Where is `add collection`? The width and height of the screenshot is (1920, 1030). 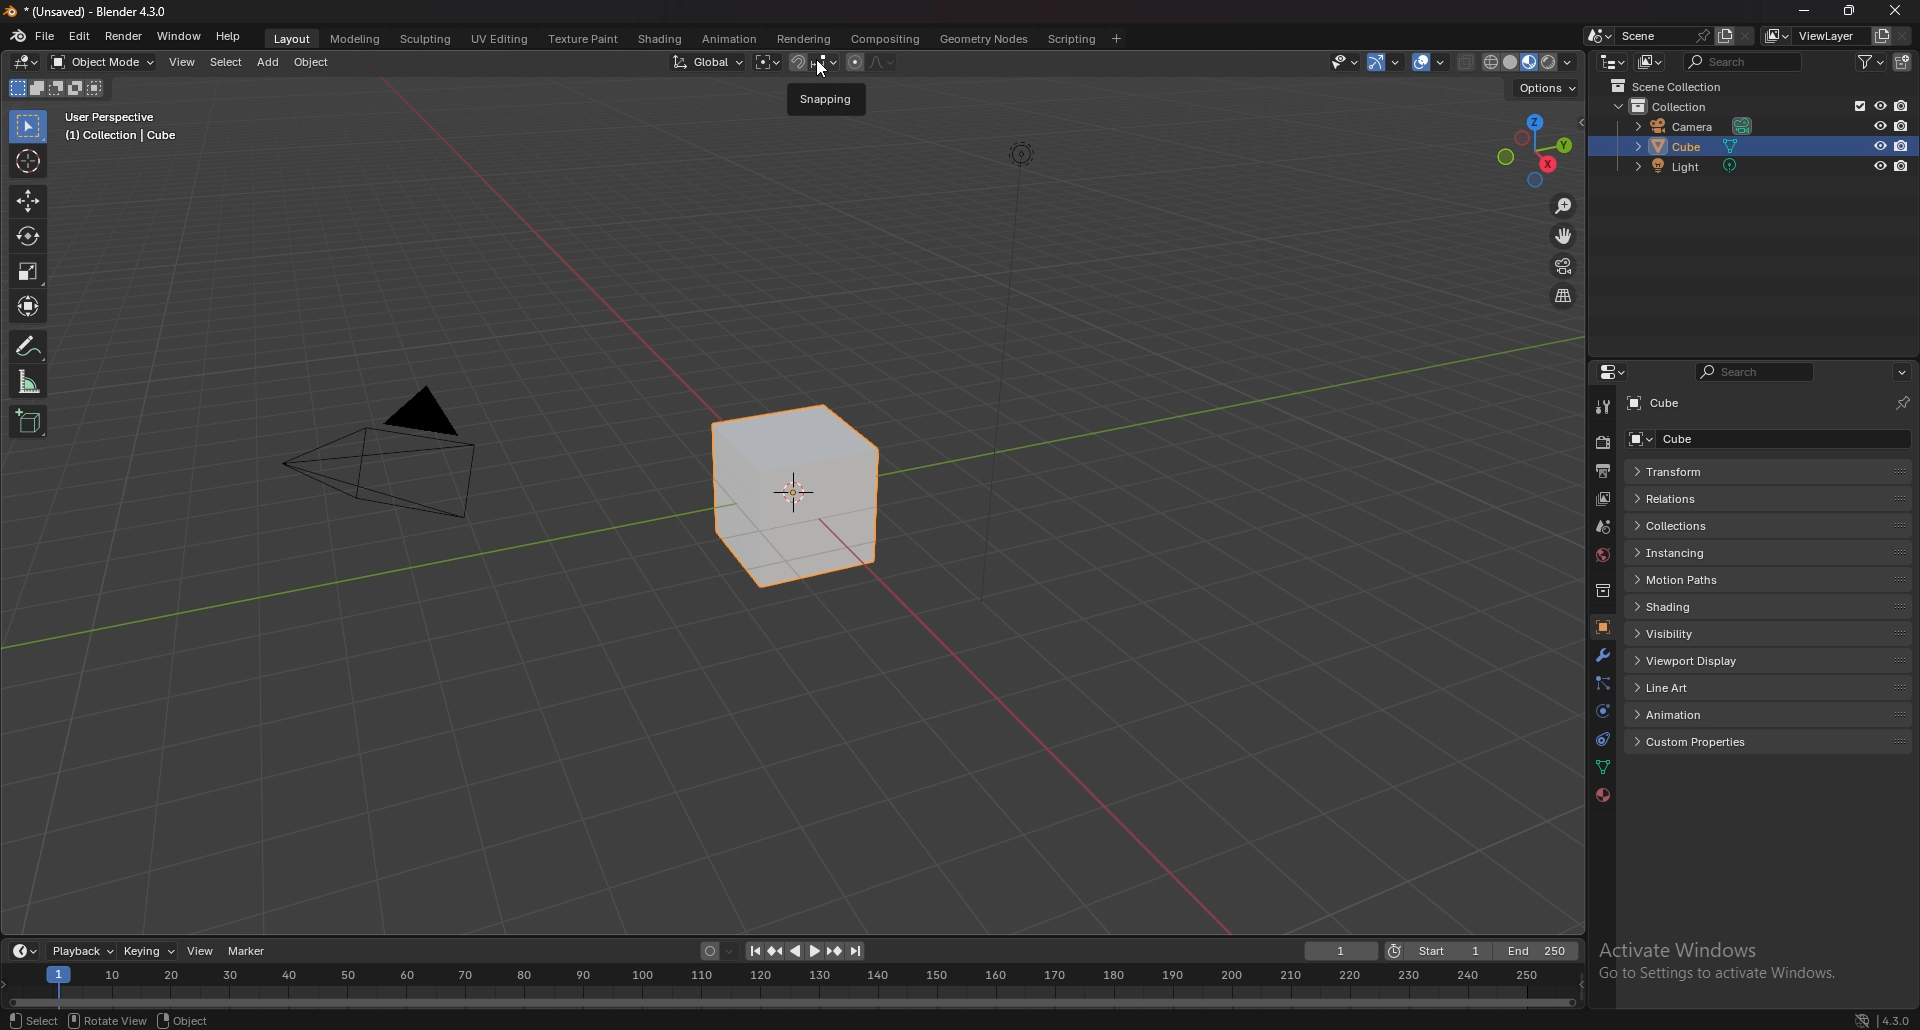
add collection is located at coordinates (1903, 61).